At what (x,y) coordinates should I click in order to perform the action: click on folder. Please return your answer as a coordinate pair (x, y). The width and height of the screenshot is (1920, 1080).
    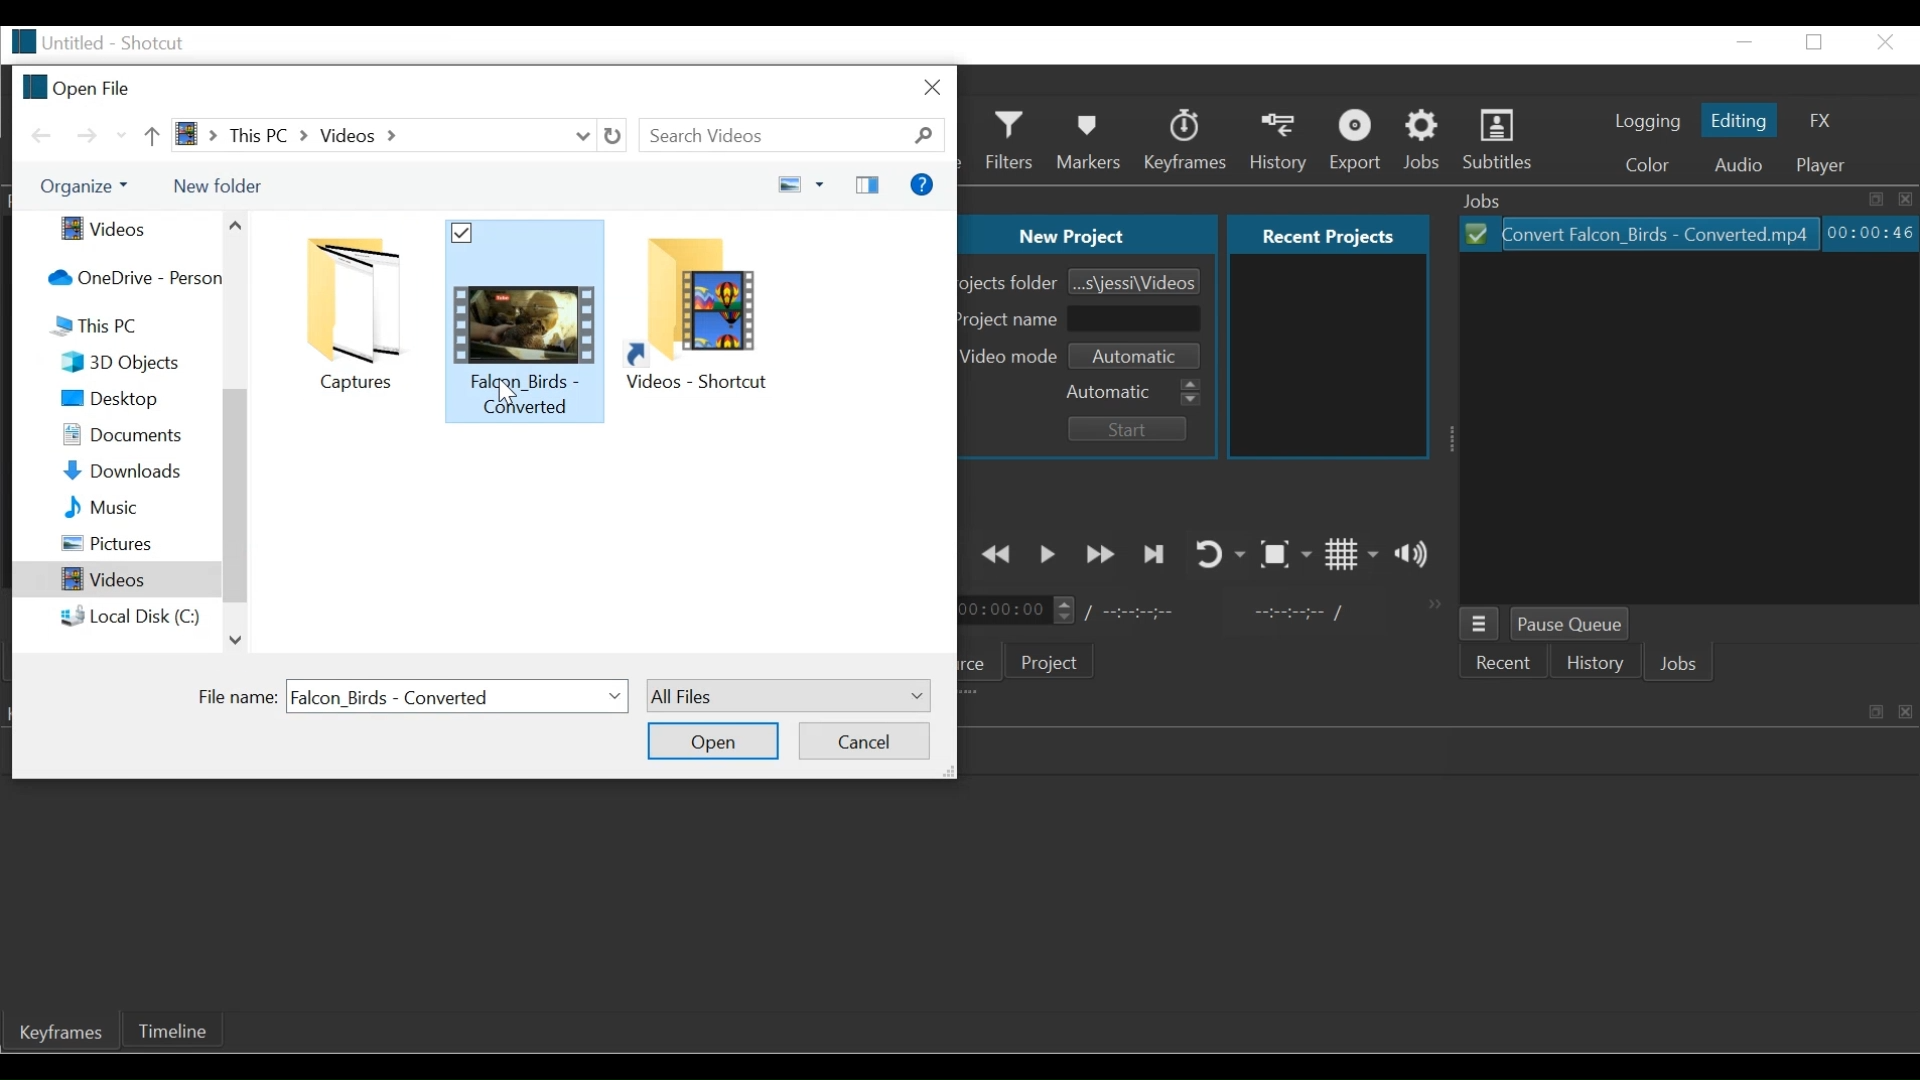
    Looking at the image, I should click on (523, 320).